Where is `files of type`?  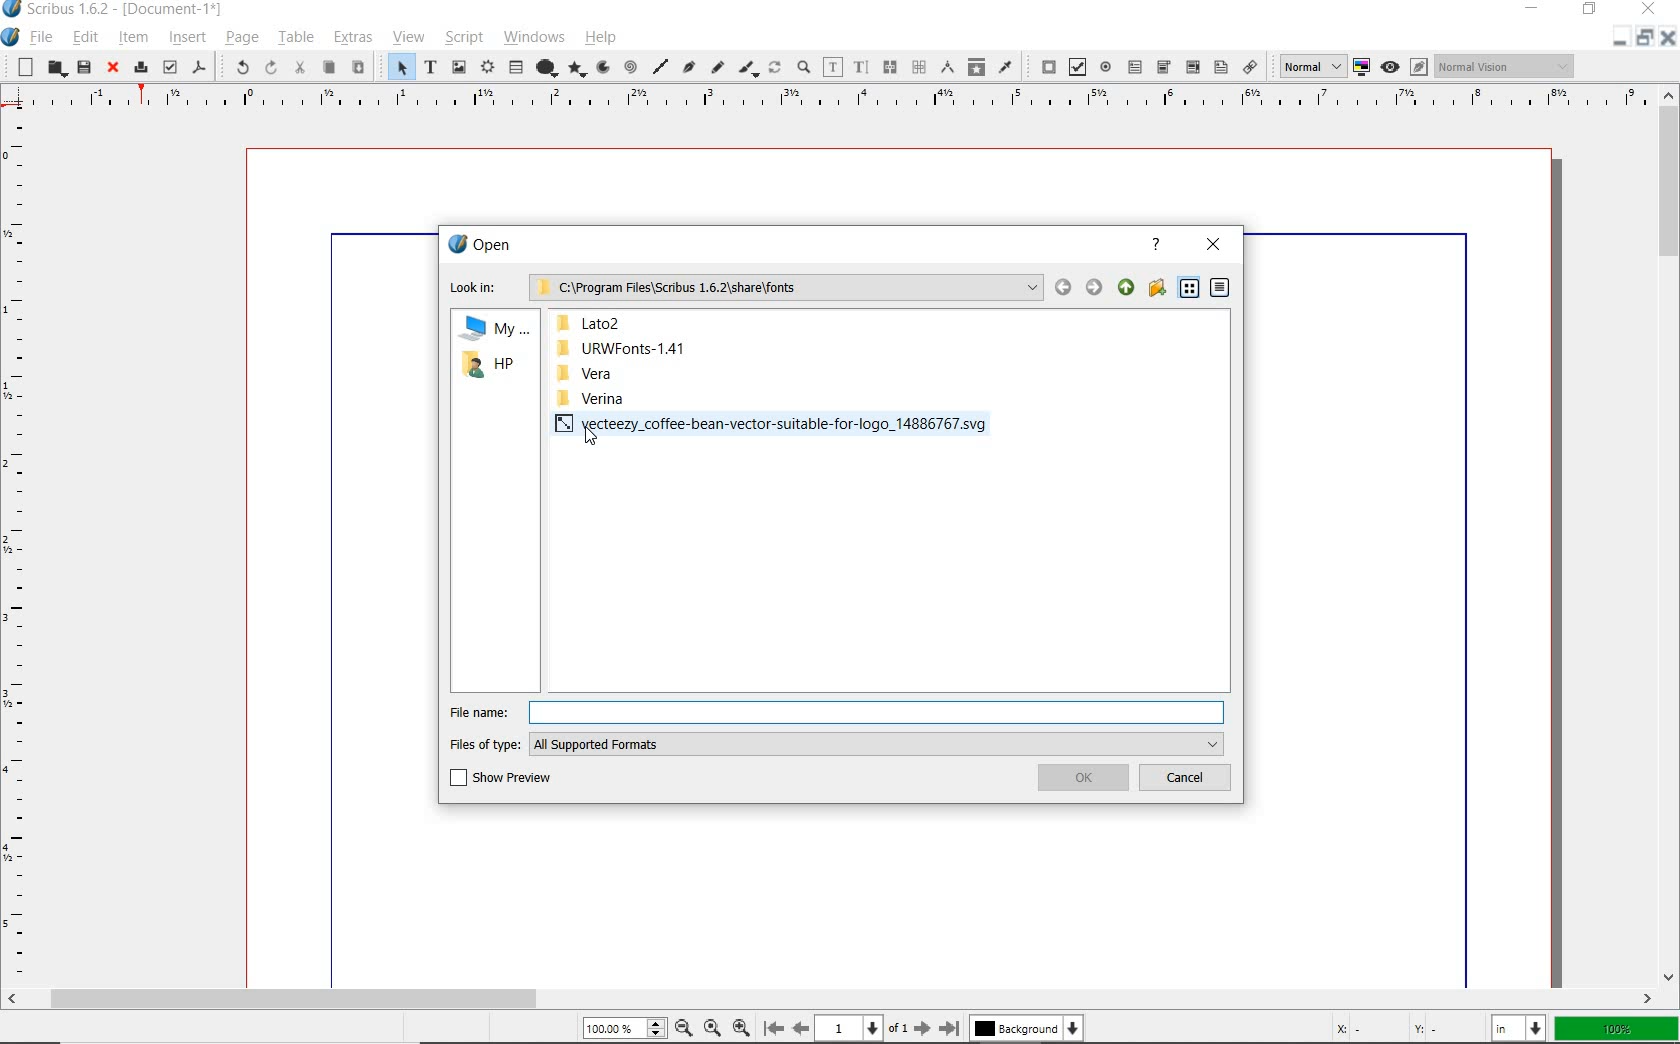 files of type is located at coordinates (835, 743).